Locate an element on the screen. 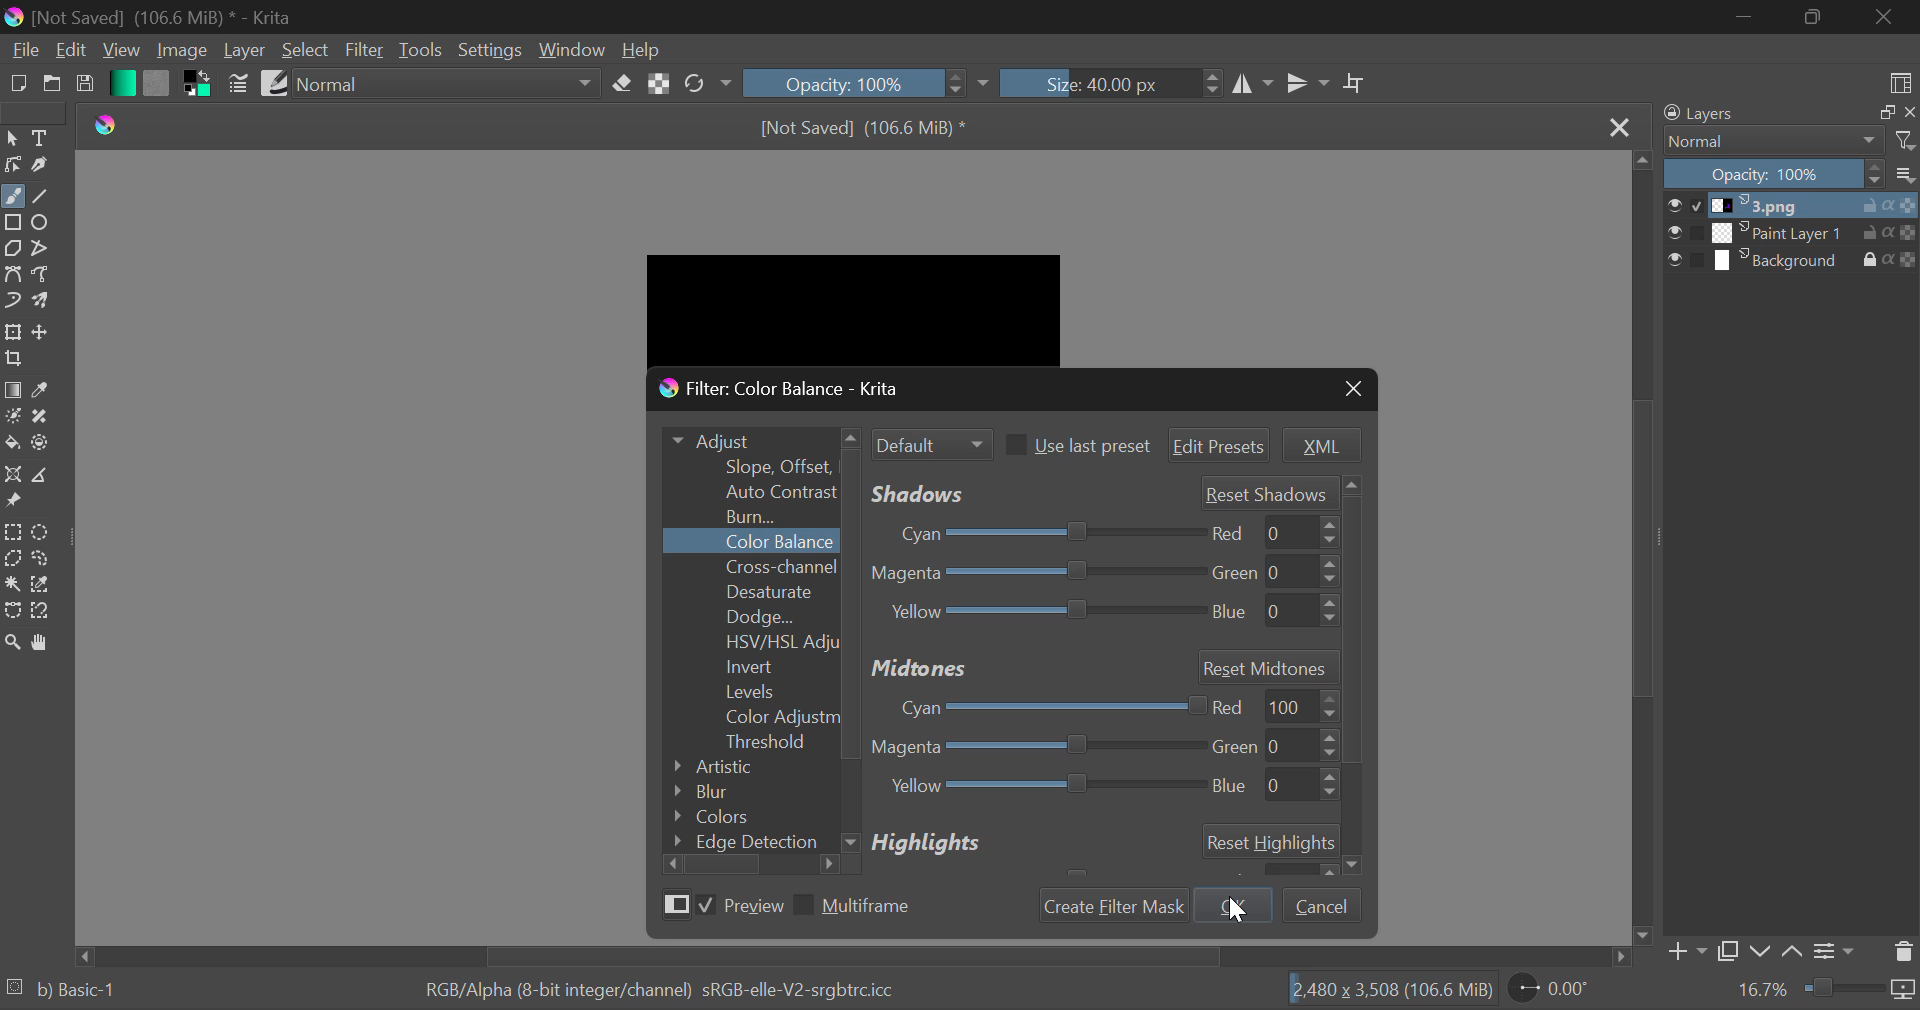  Eyedropper is located at coordinates (46, 391).